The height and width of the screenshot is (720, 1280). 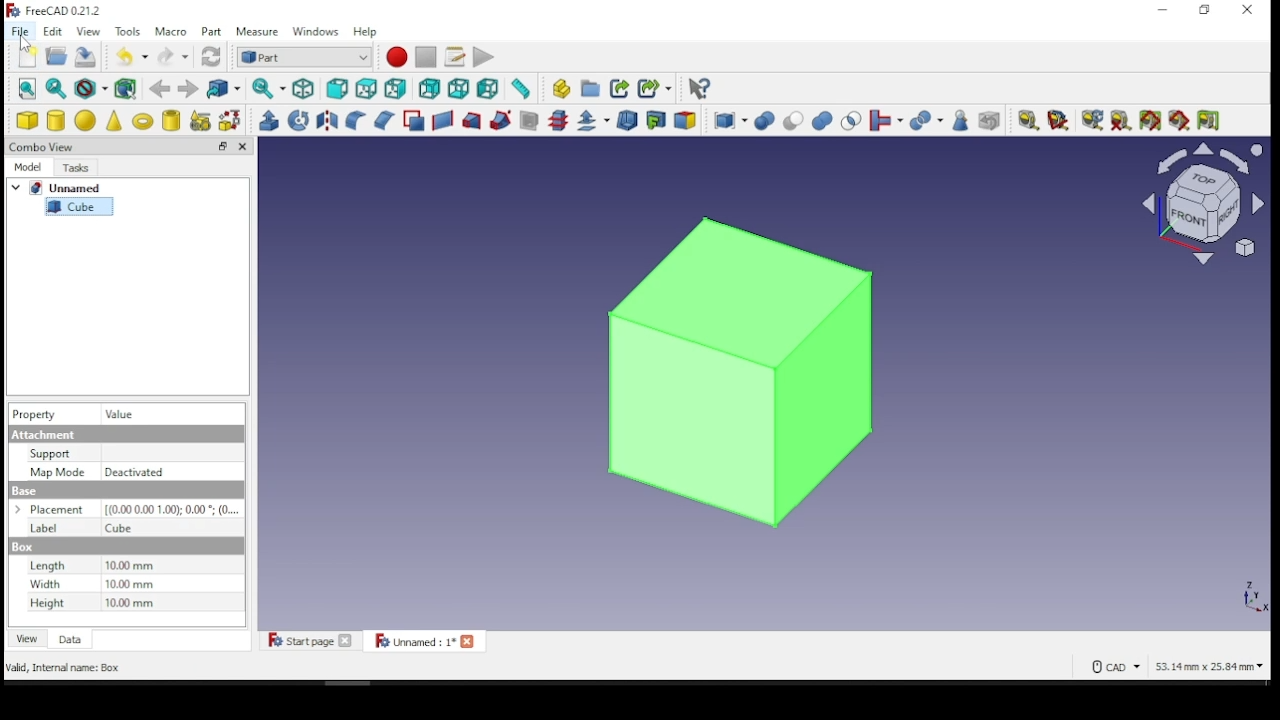 I want to click on Label, so click(x=45, y=529).